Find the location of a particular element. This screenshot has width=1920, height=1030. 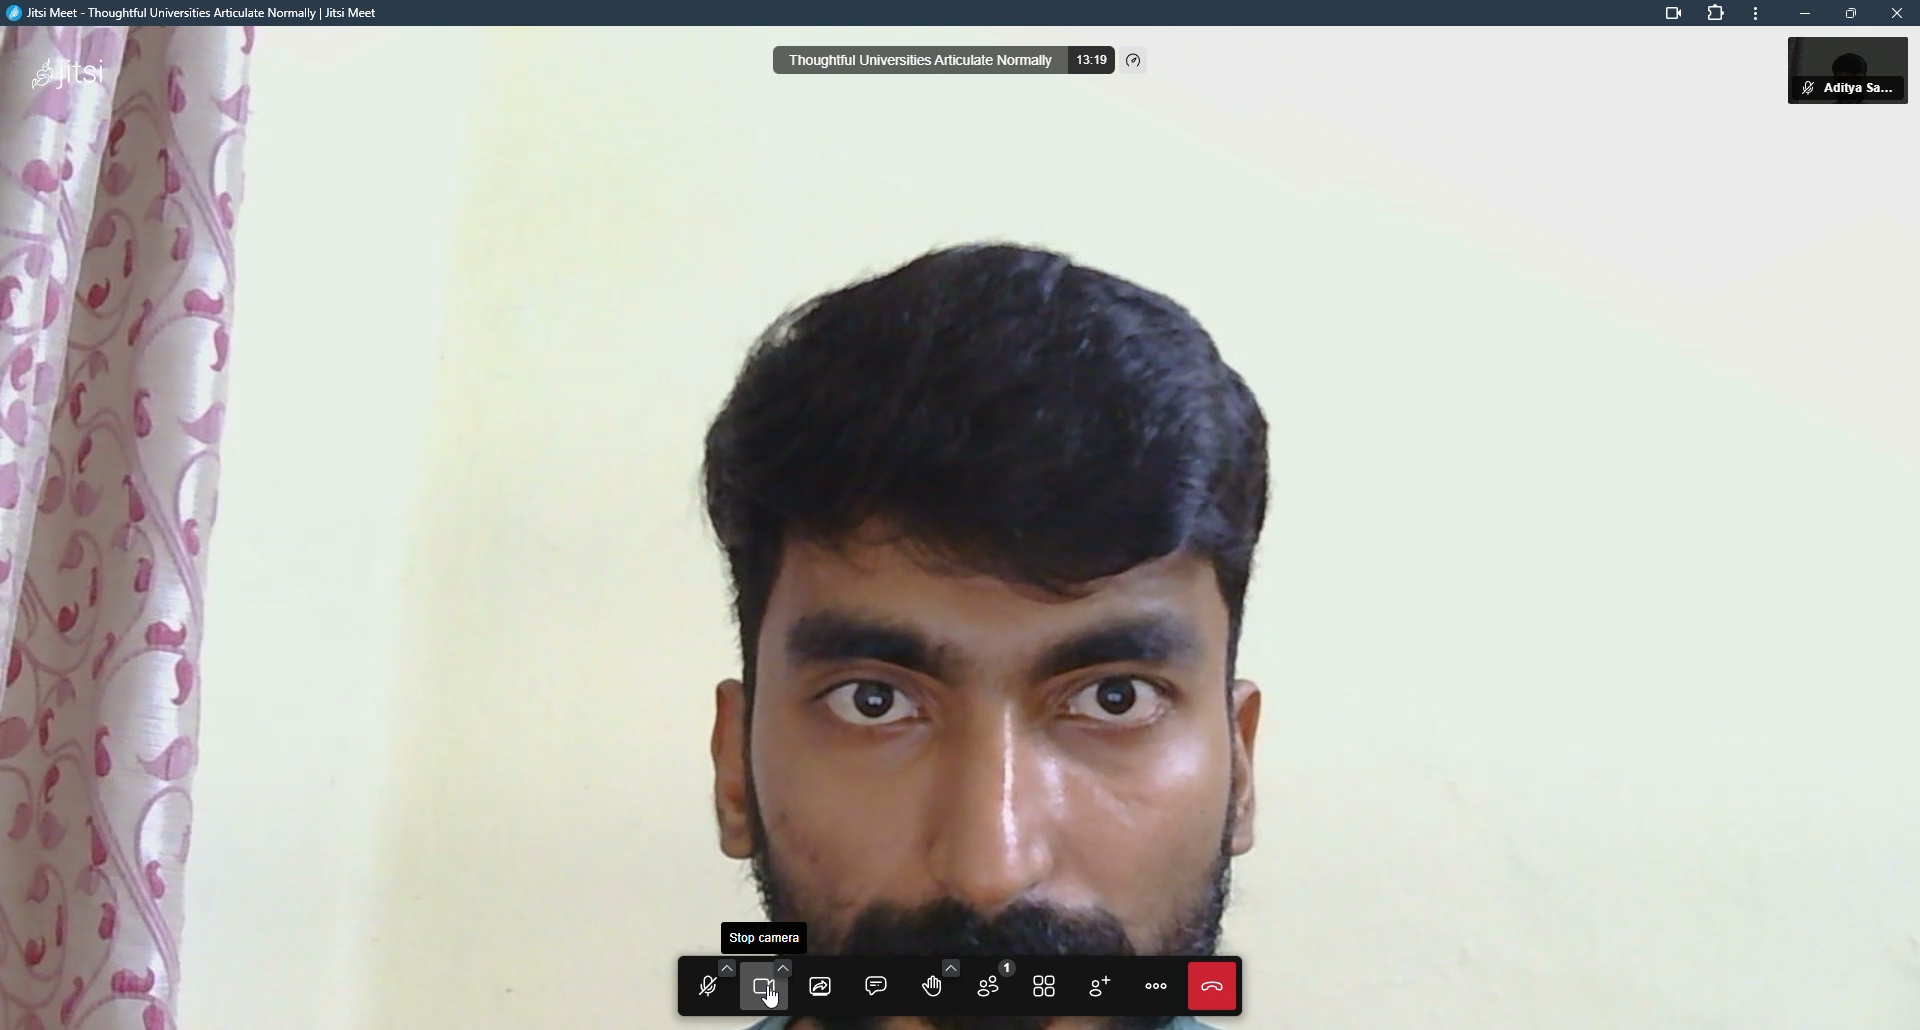

Aditya Sarker is located at coordinates (1850, 70).